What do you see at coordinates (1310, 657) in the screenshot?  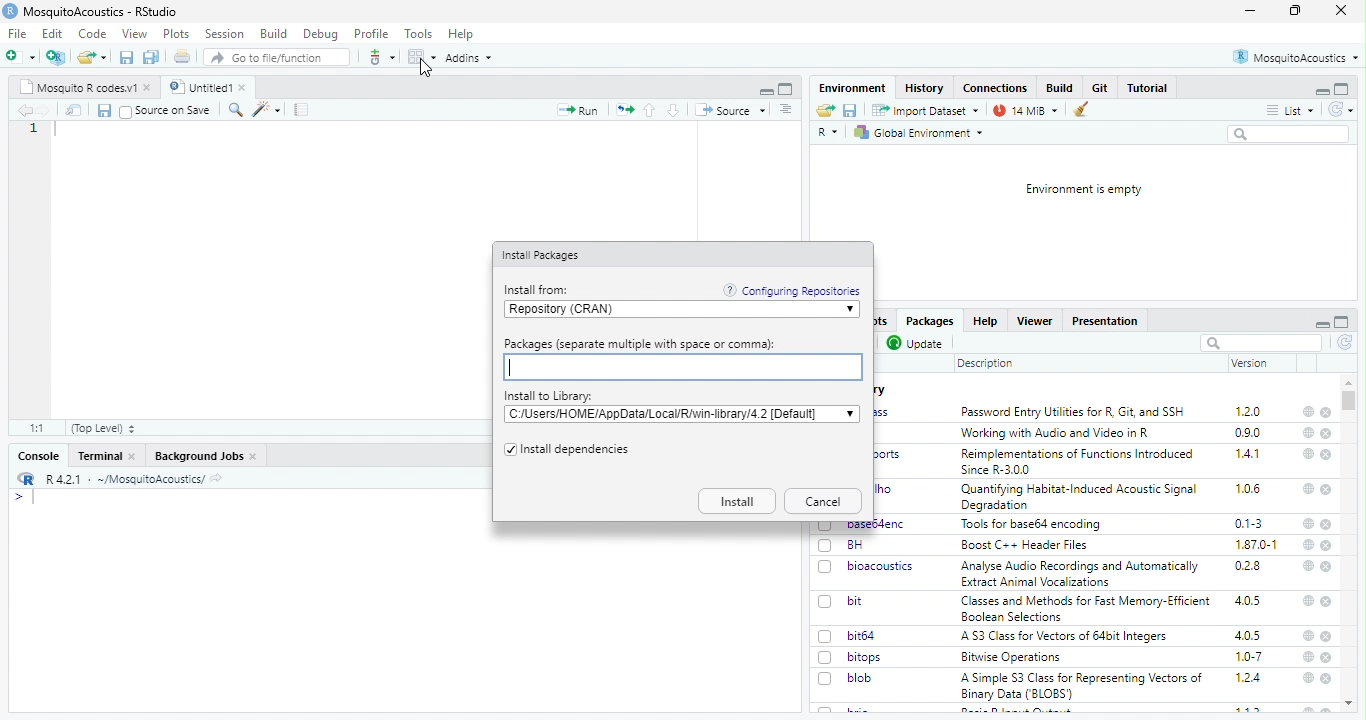 I see `web` at bounding box center [1310, 657].